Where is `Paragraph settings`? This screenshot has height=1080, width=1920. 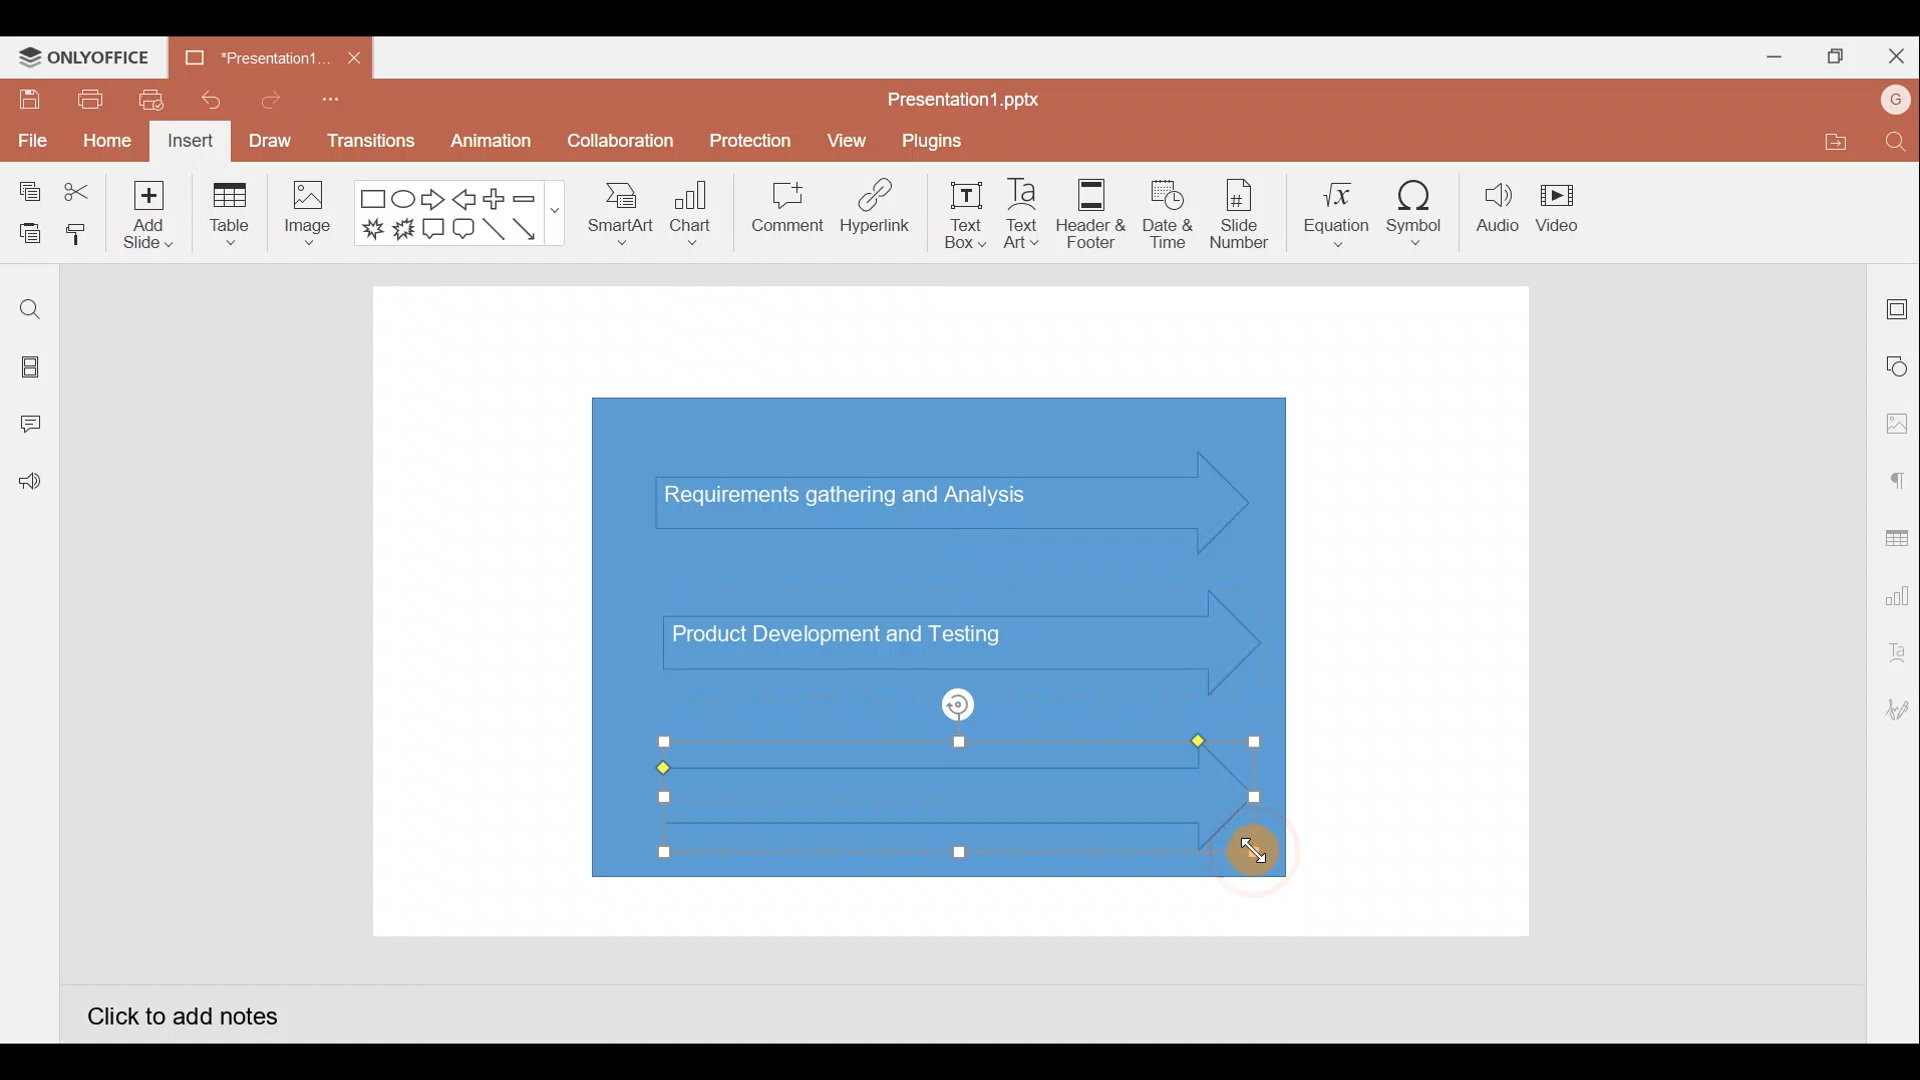
Paragraph settings is located at coordinates (1896, 478).